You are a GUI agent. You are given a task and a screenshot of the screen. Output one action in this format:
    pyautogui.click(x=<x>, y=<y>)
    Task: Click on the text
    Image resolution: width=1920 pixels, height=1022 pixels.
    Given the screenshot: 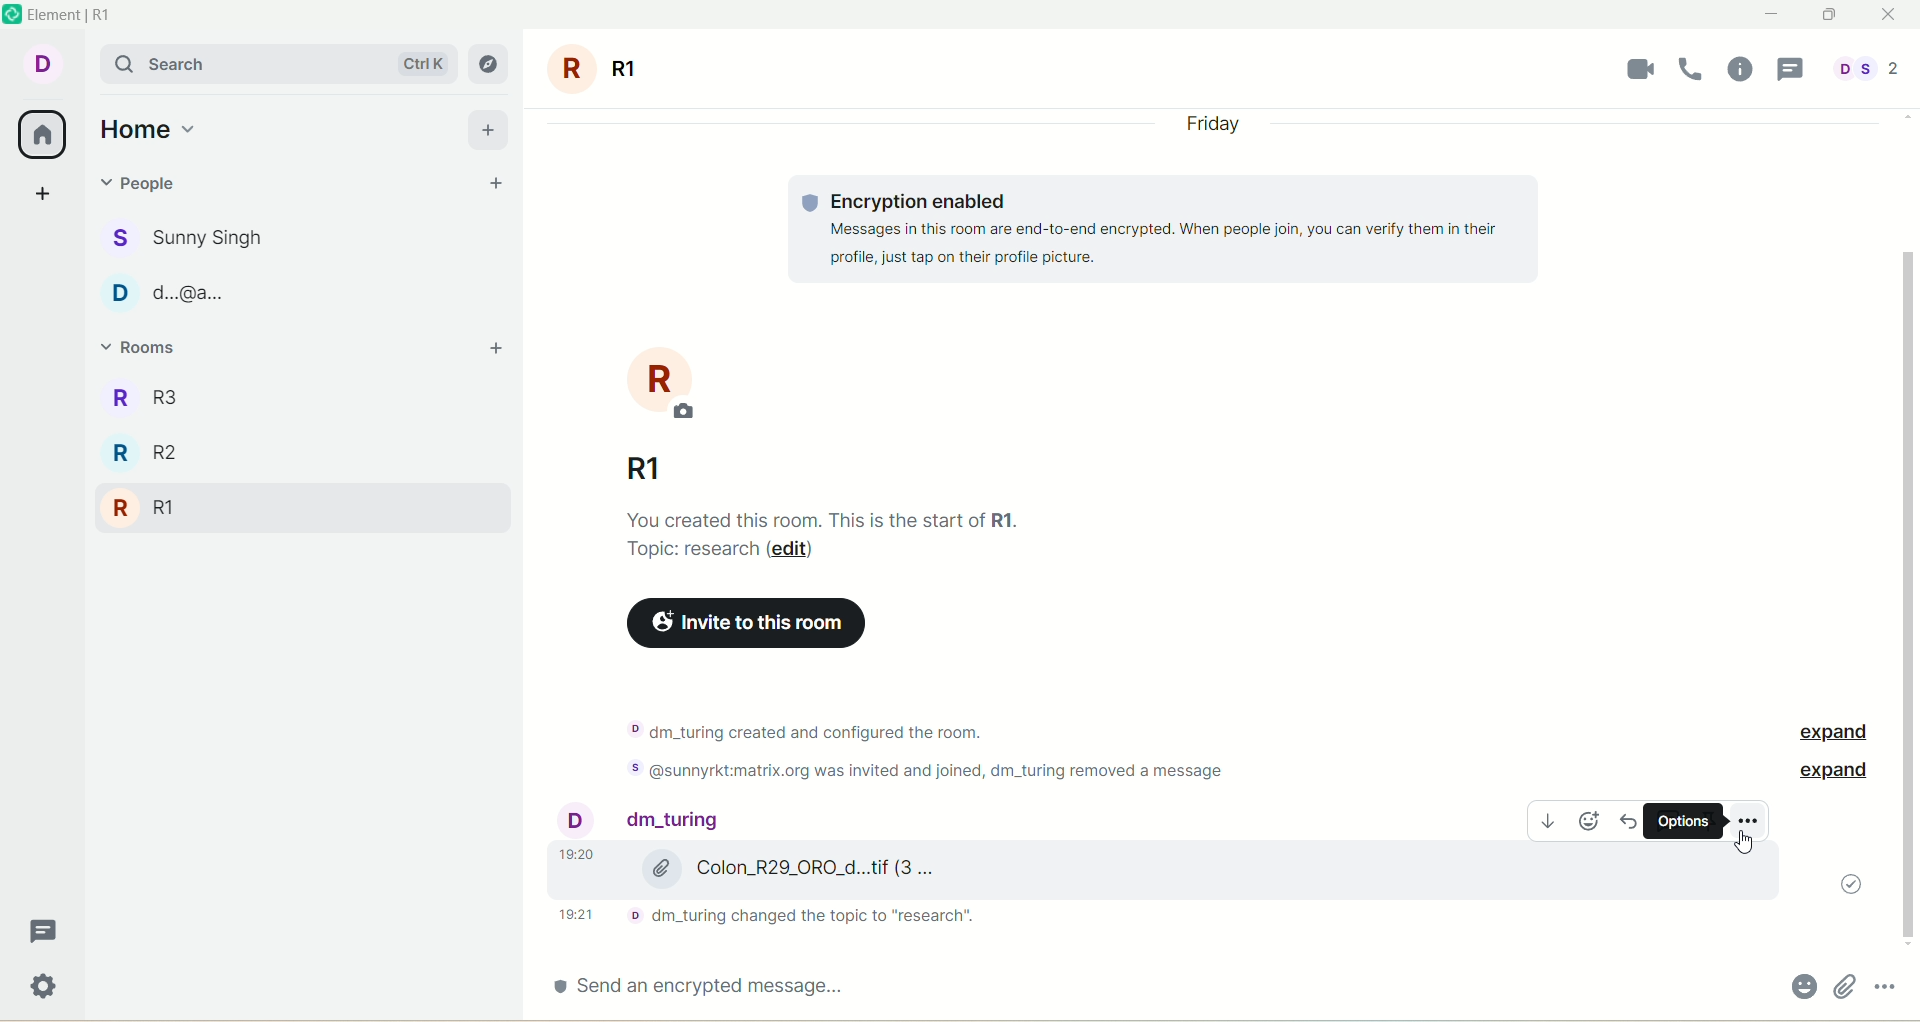 What is the action you would take?
    pyautogui.click(x=781, y=913)
    